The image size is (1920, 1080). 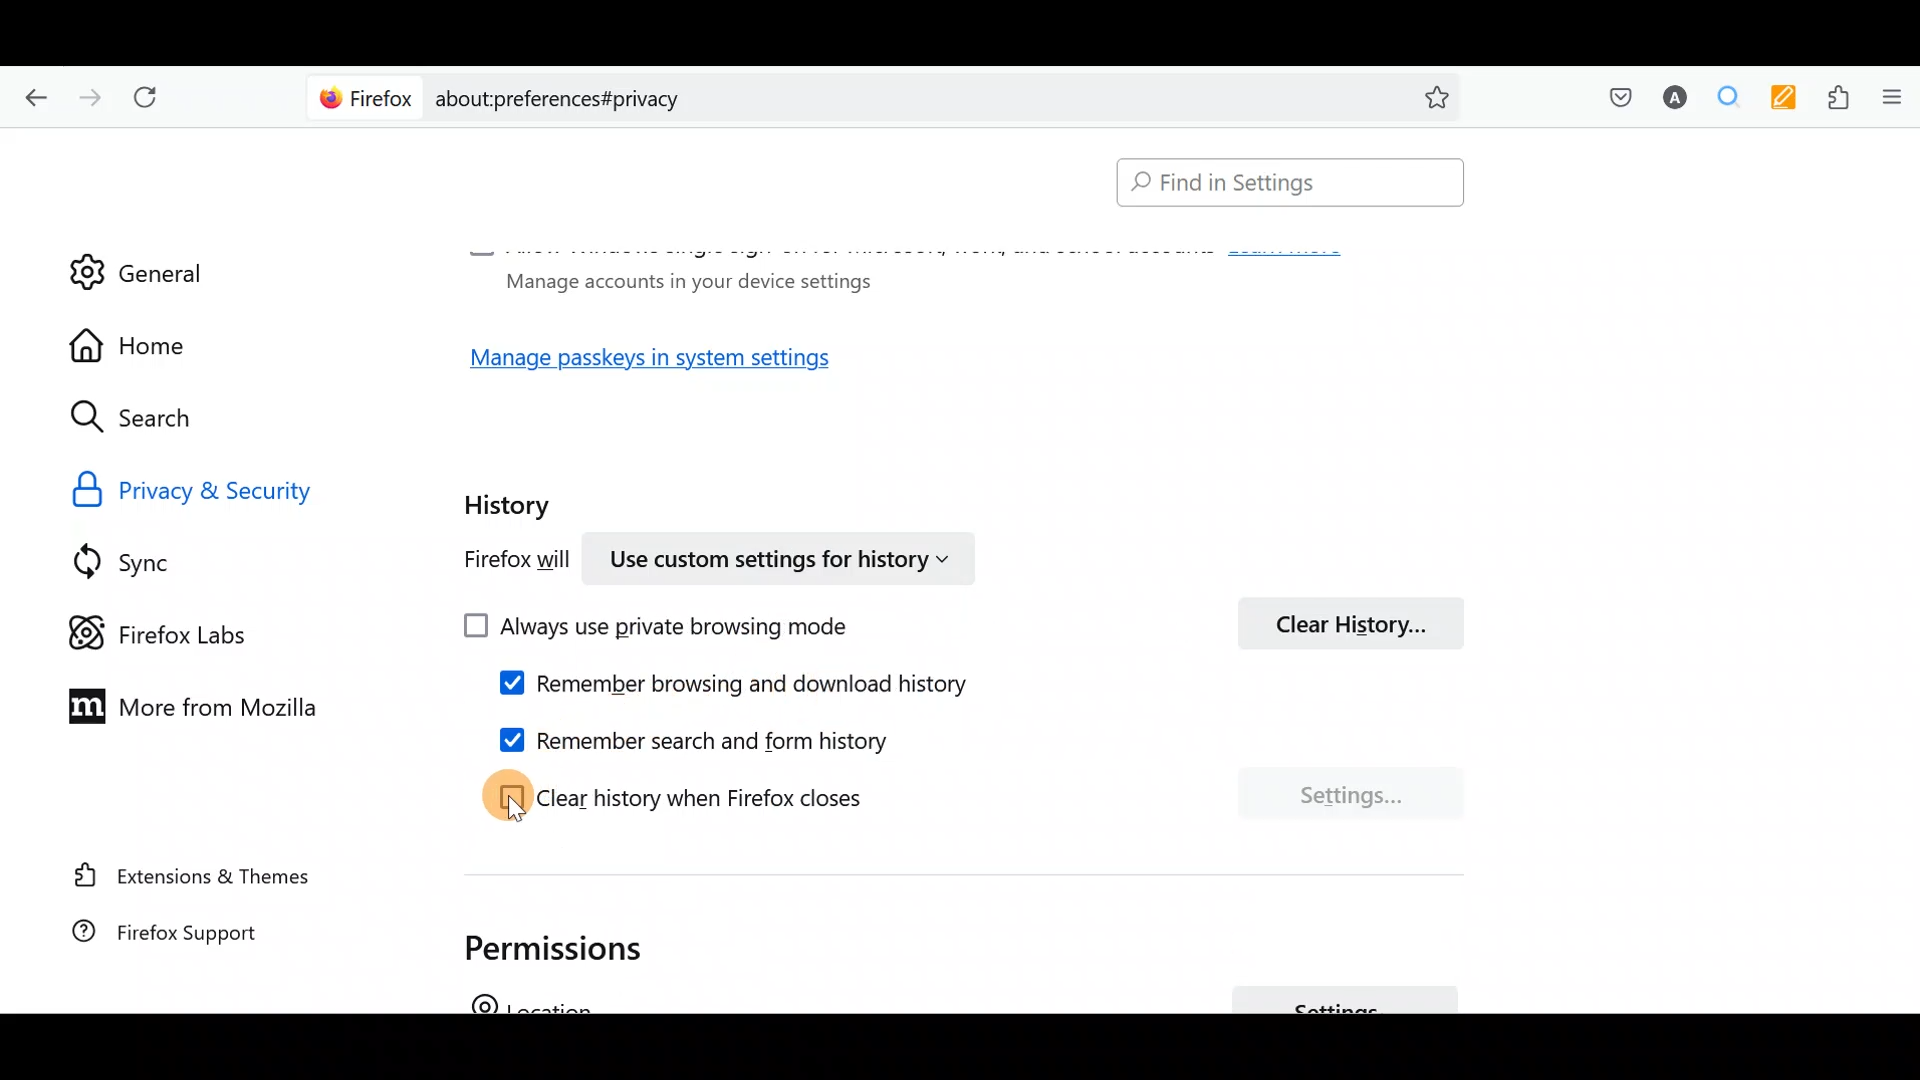 What do you see at coordinates (152, 98) in the screenshot?
I see `Reload current page` at bounding box center [152, 98].